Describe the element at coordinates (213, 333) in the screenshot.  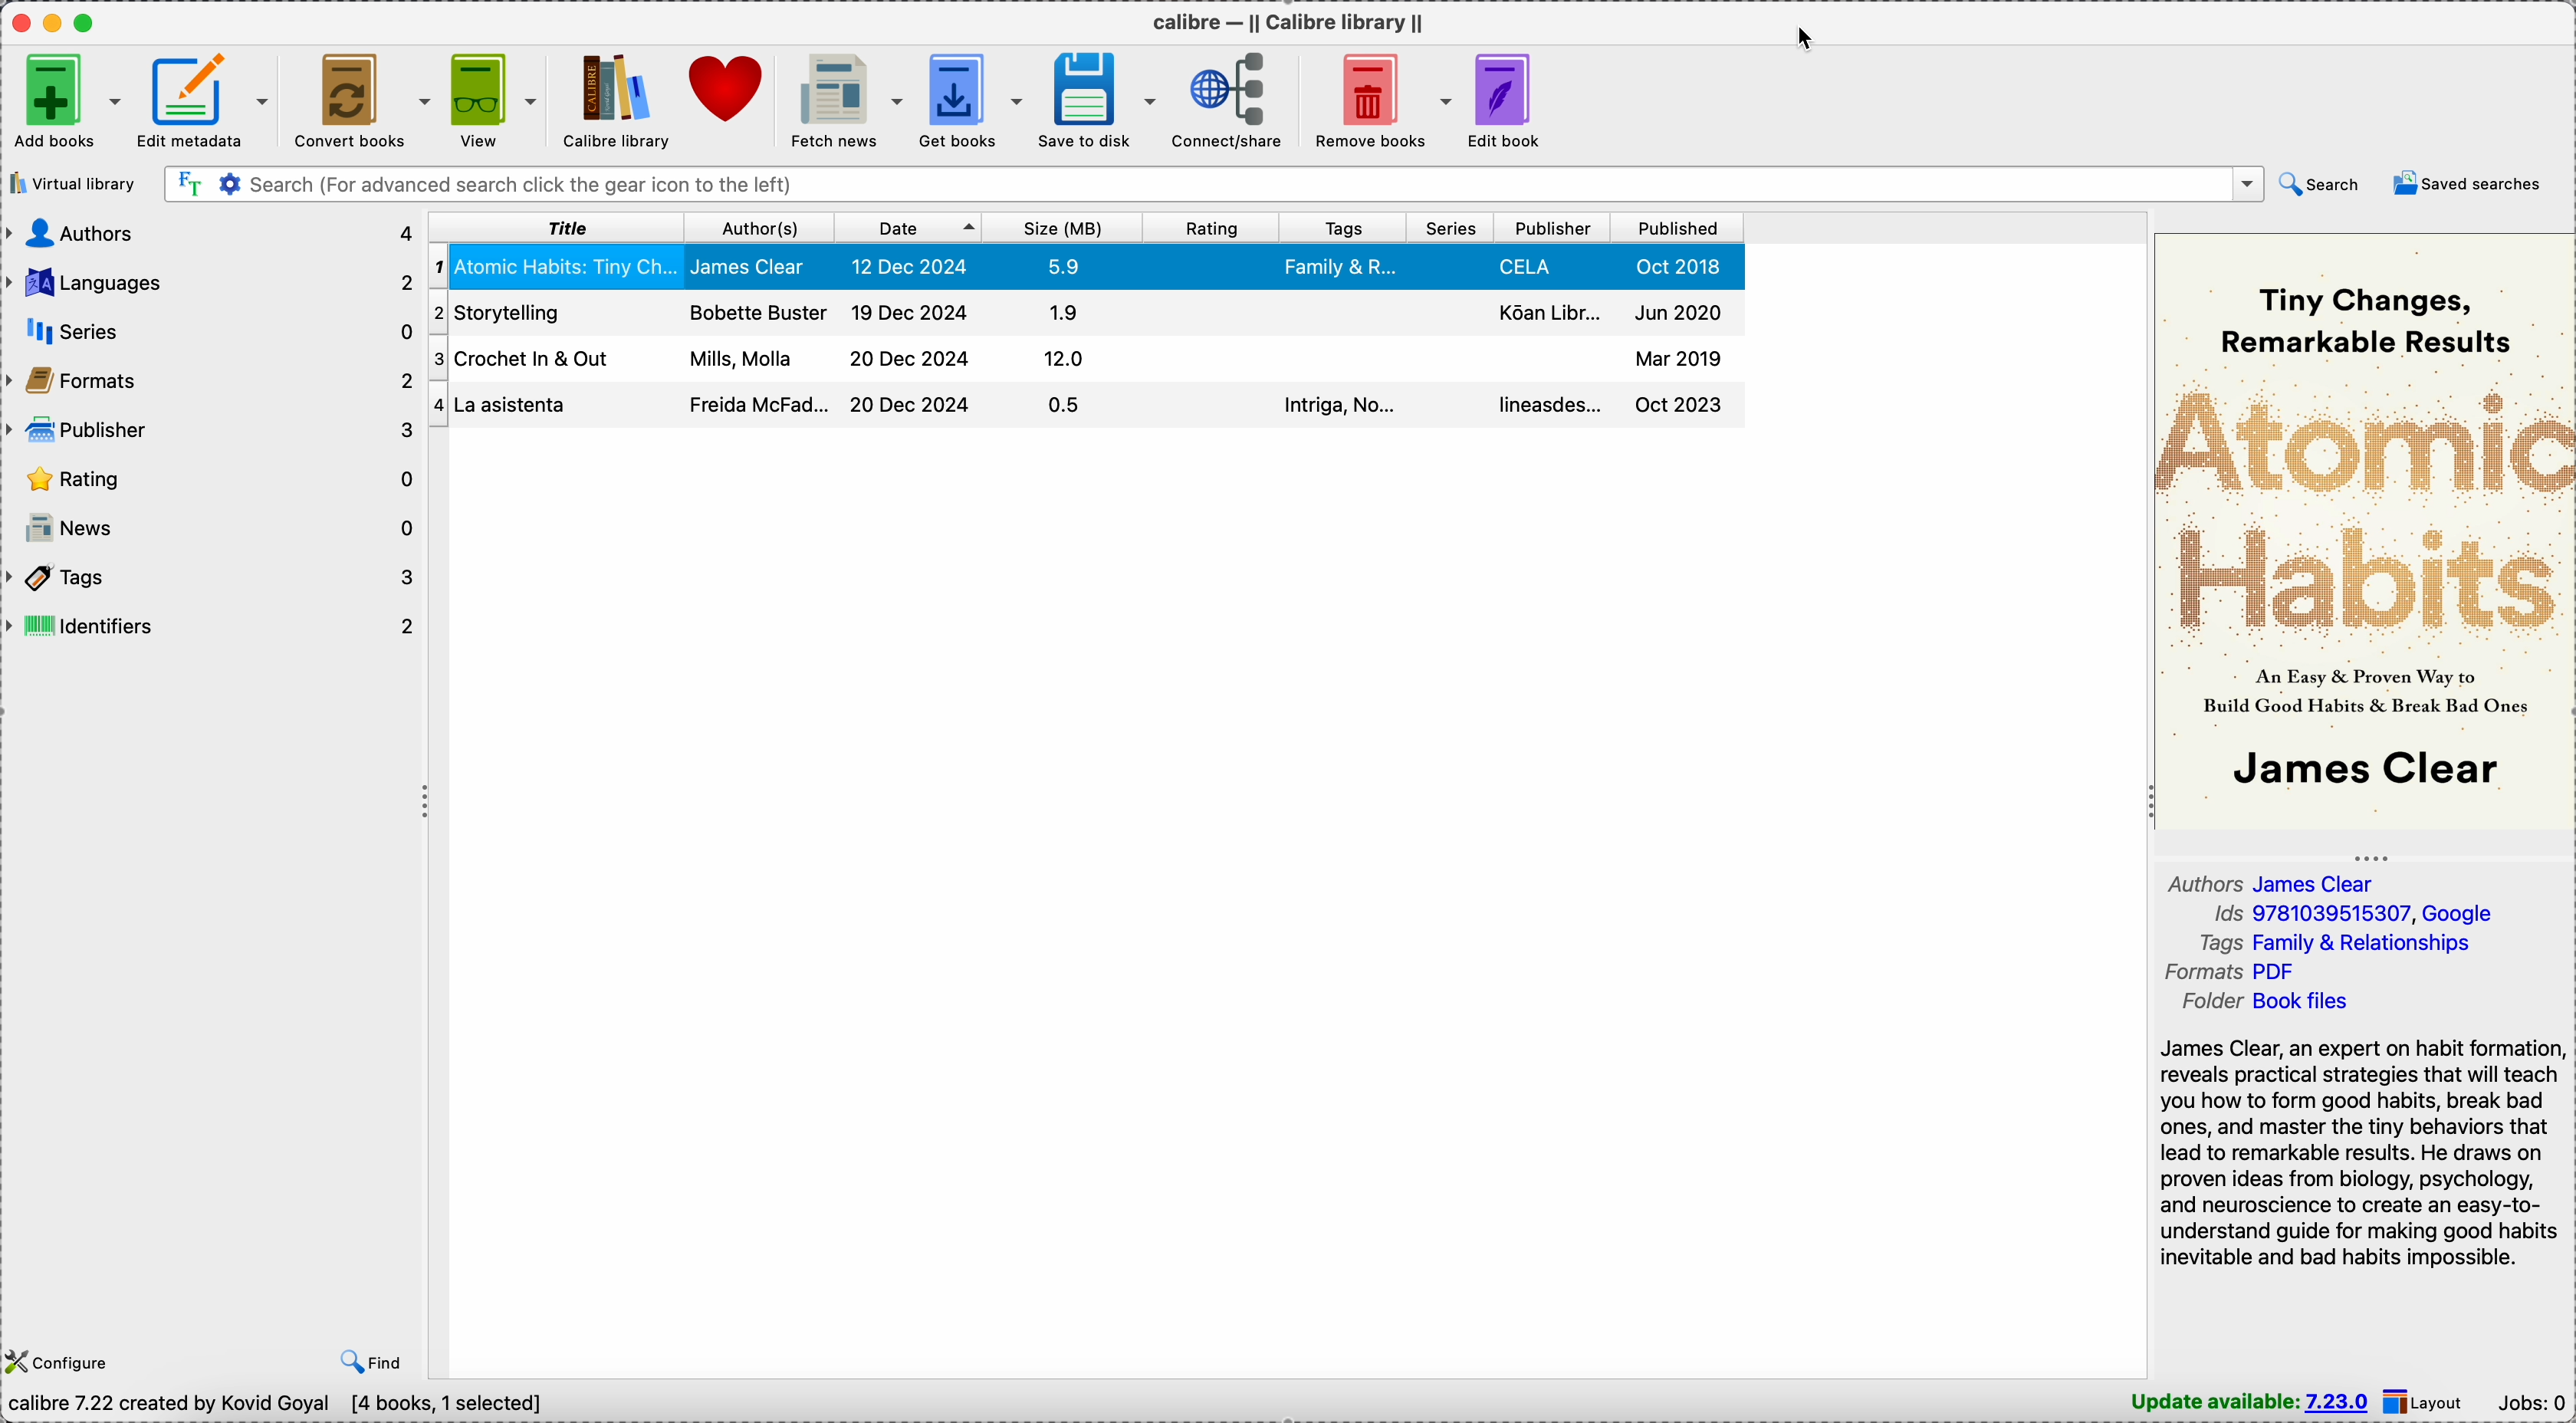
I see `series` at that location.